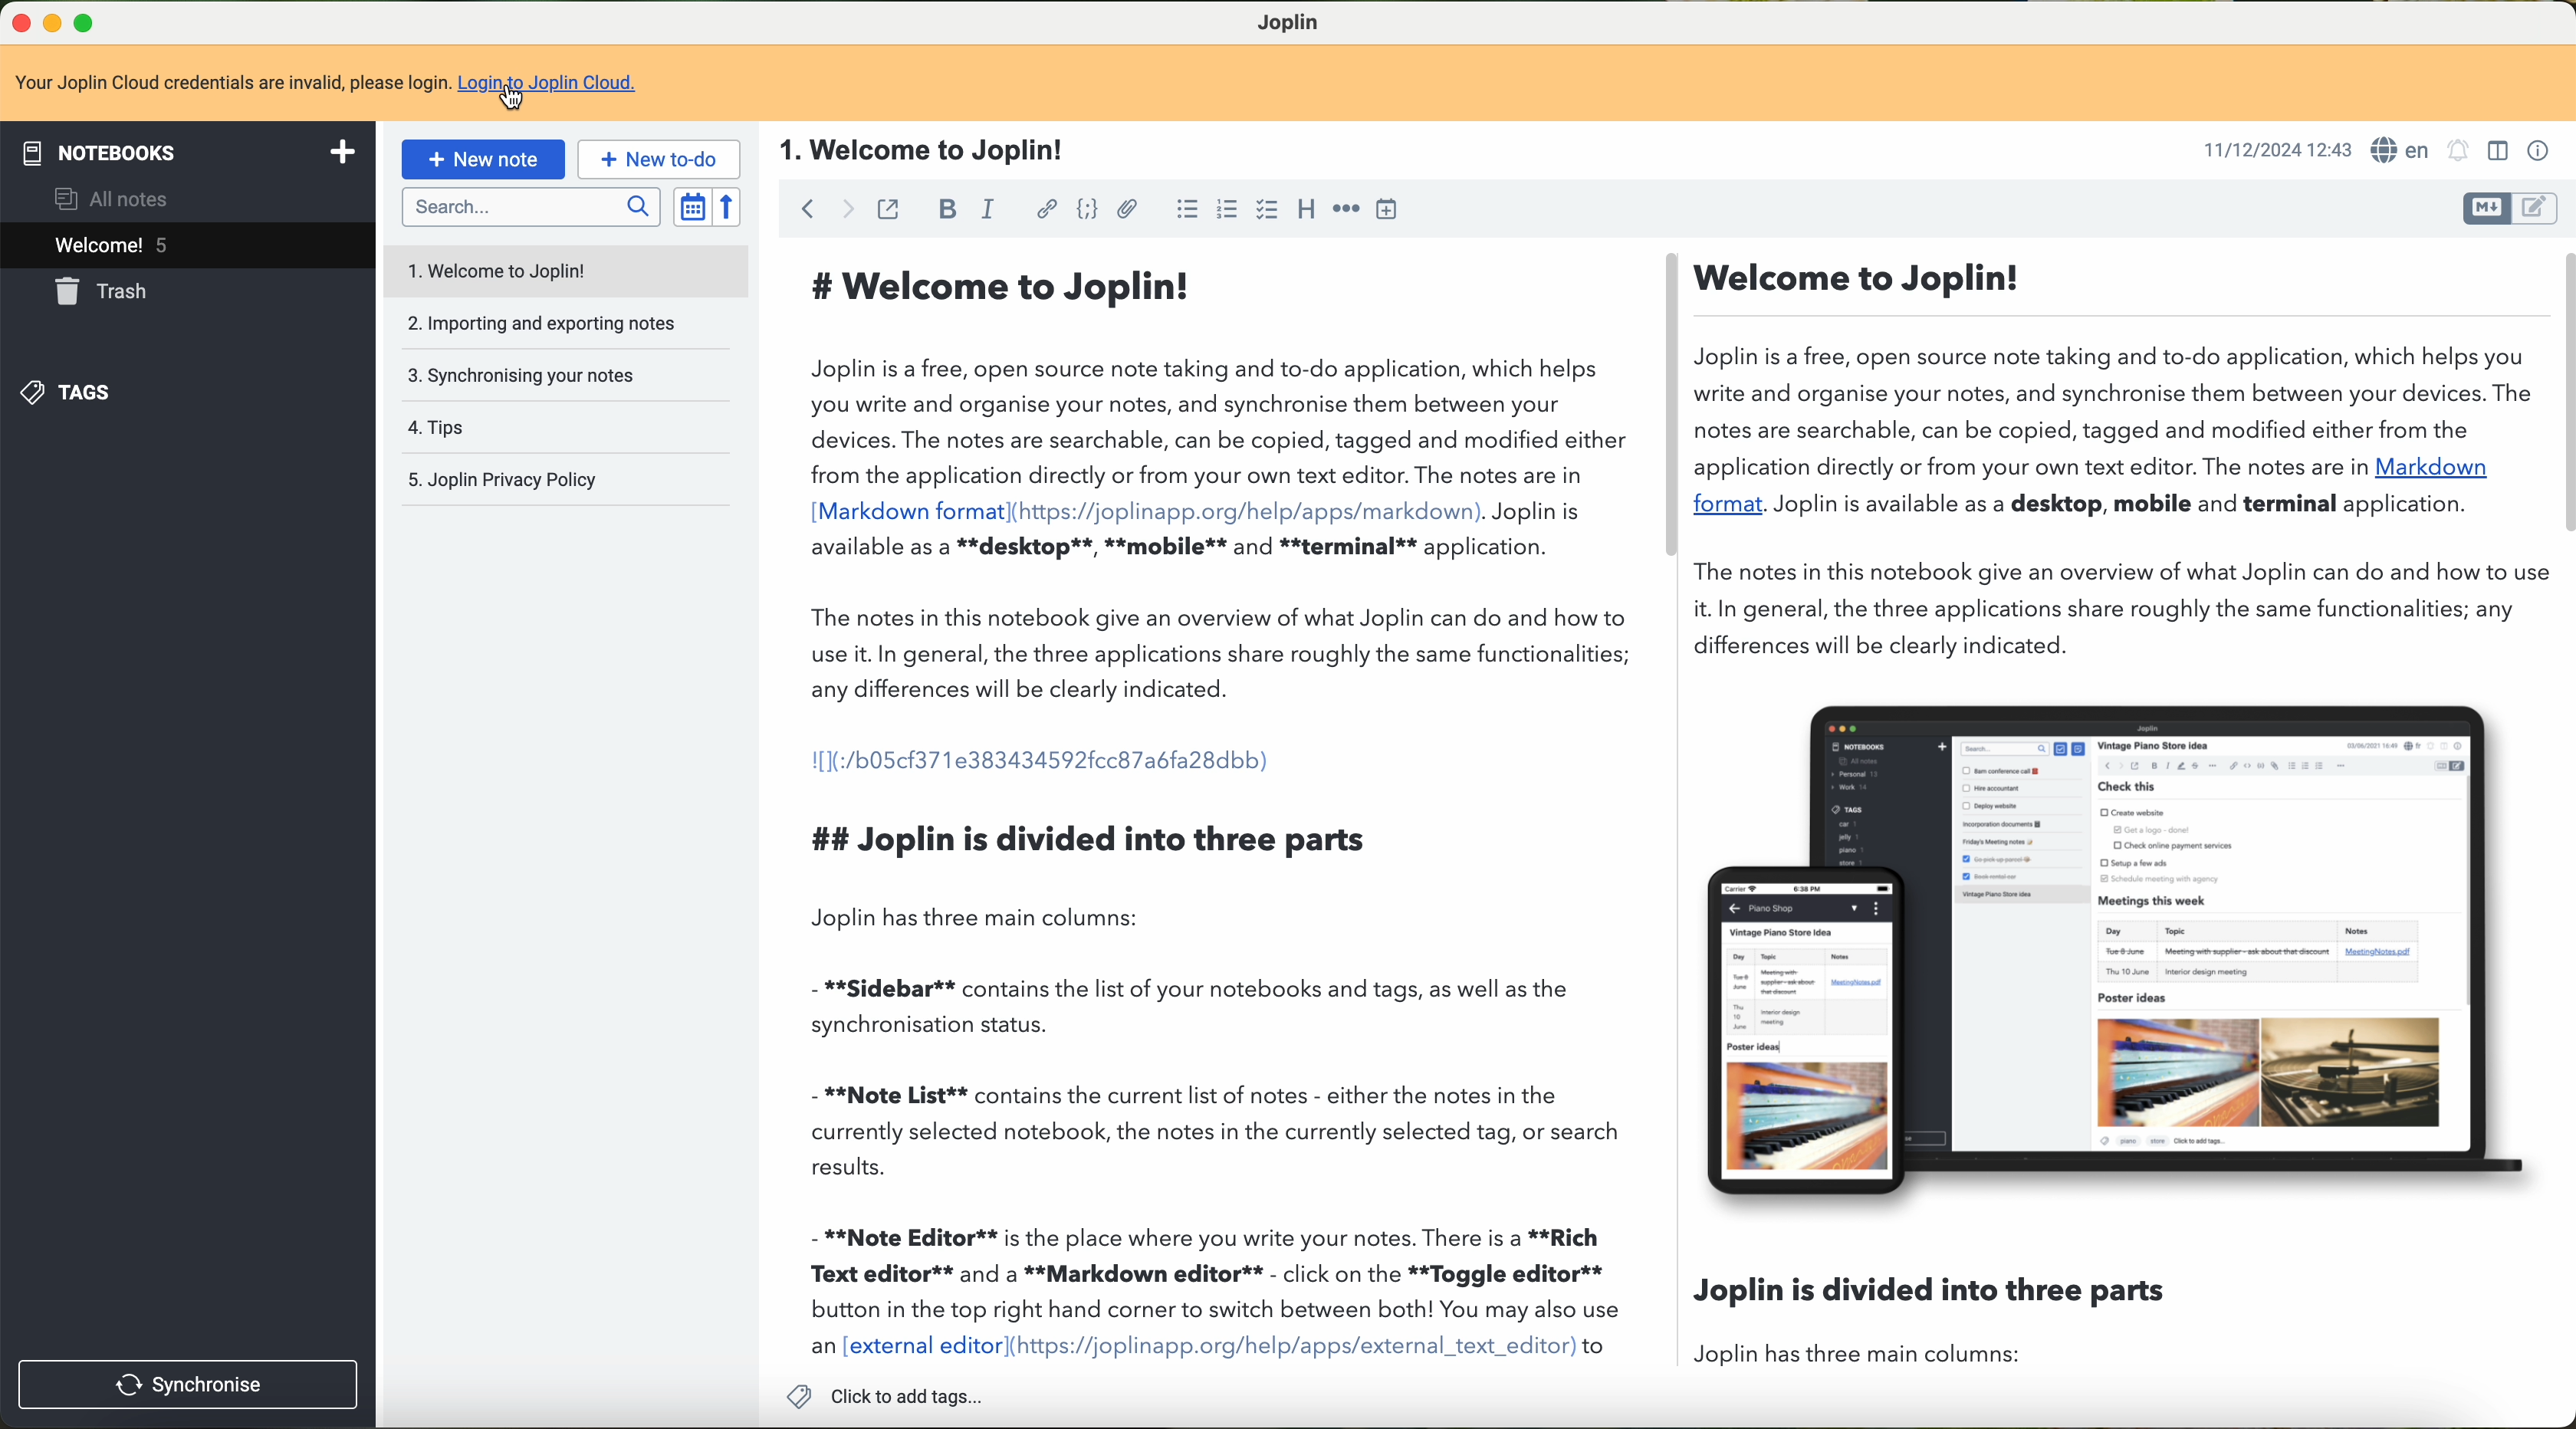 This screenshot has height=1429, width=2576. What do you see at coordinates (568, 268) in the screenshot?
I see `welcome to joplin note` at bounding box center [568, 268].